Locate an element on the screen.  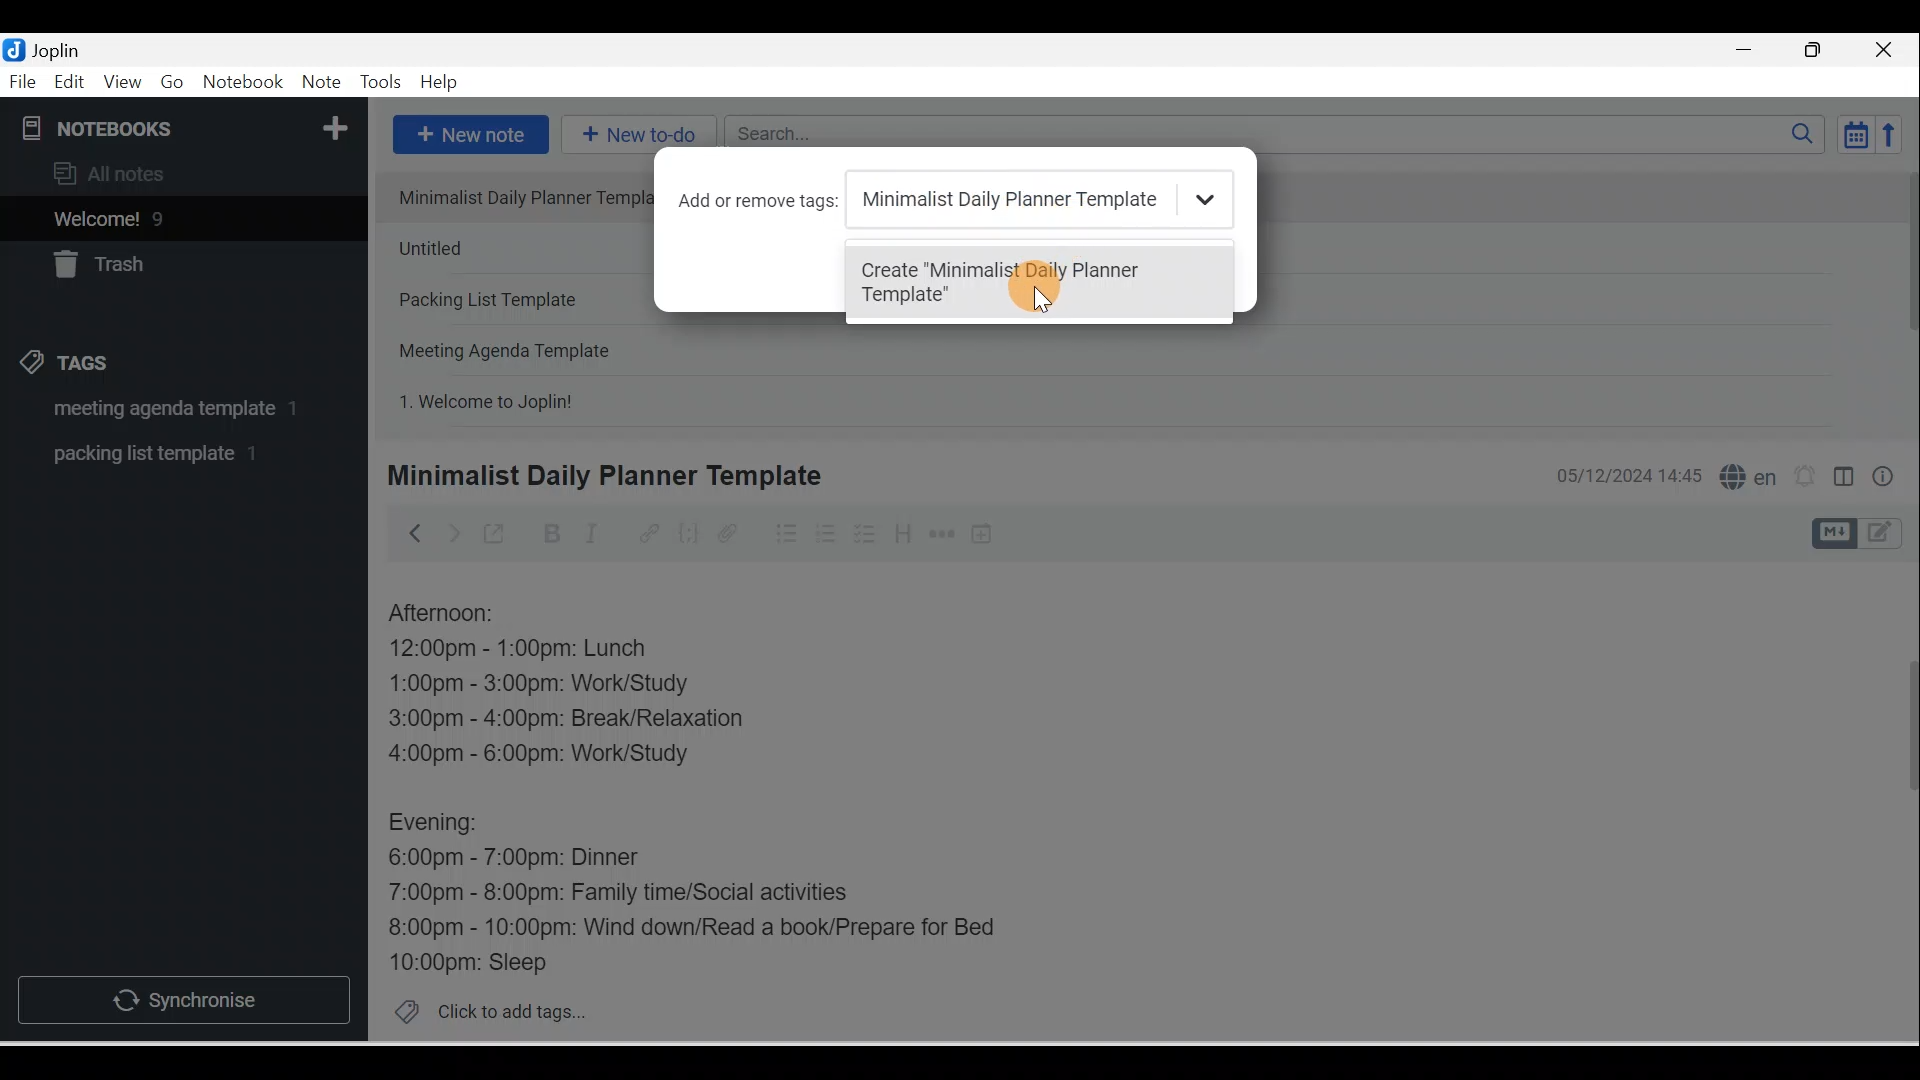
Note is located at coordinates (319, 83).